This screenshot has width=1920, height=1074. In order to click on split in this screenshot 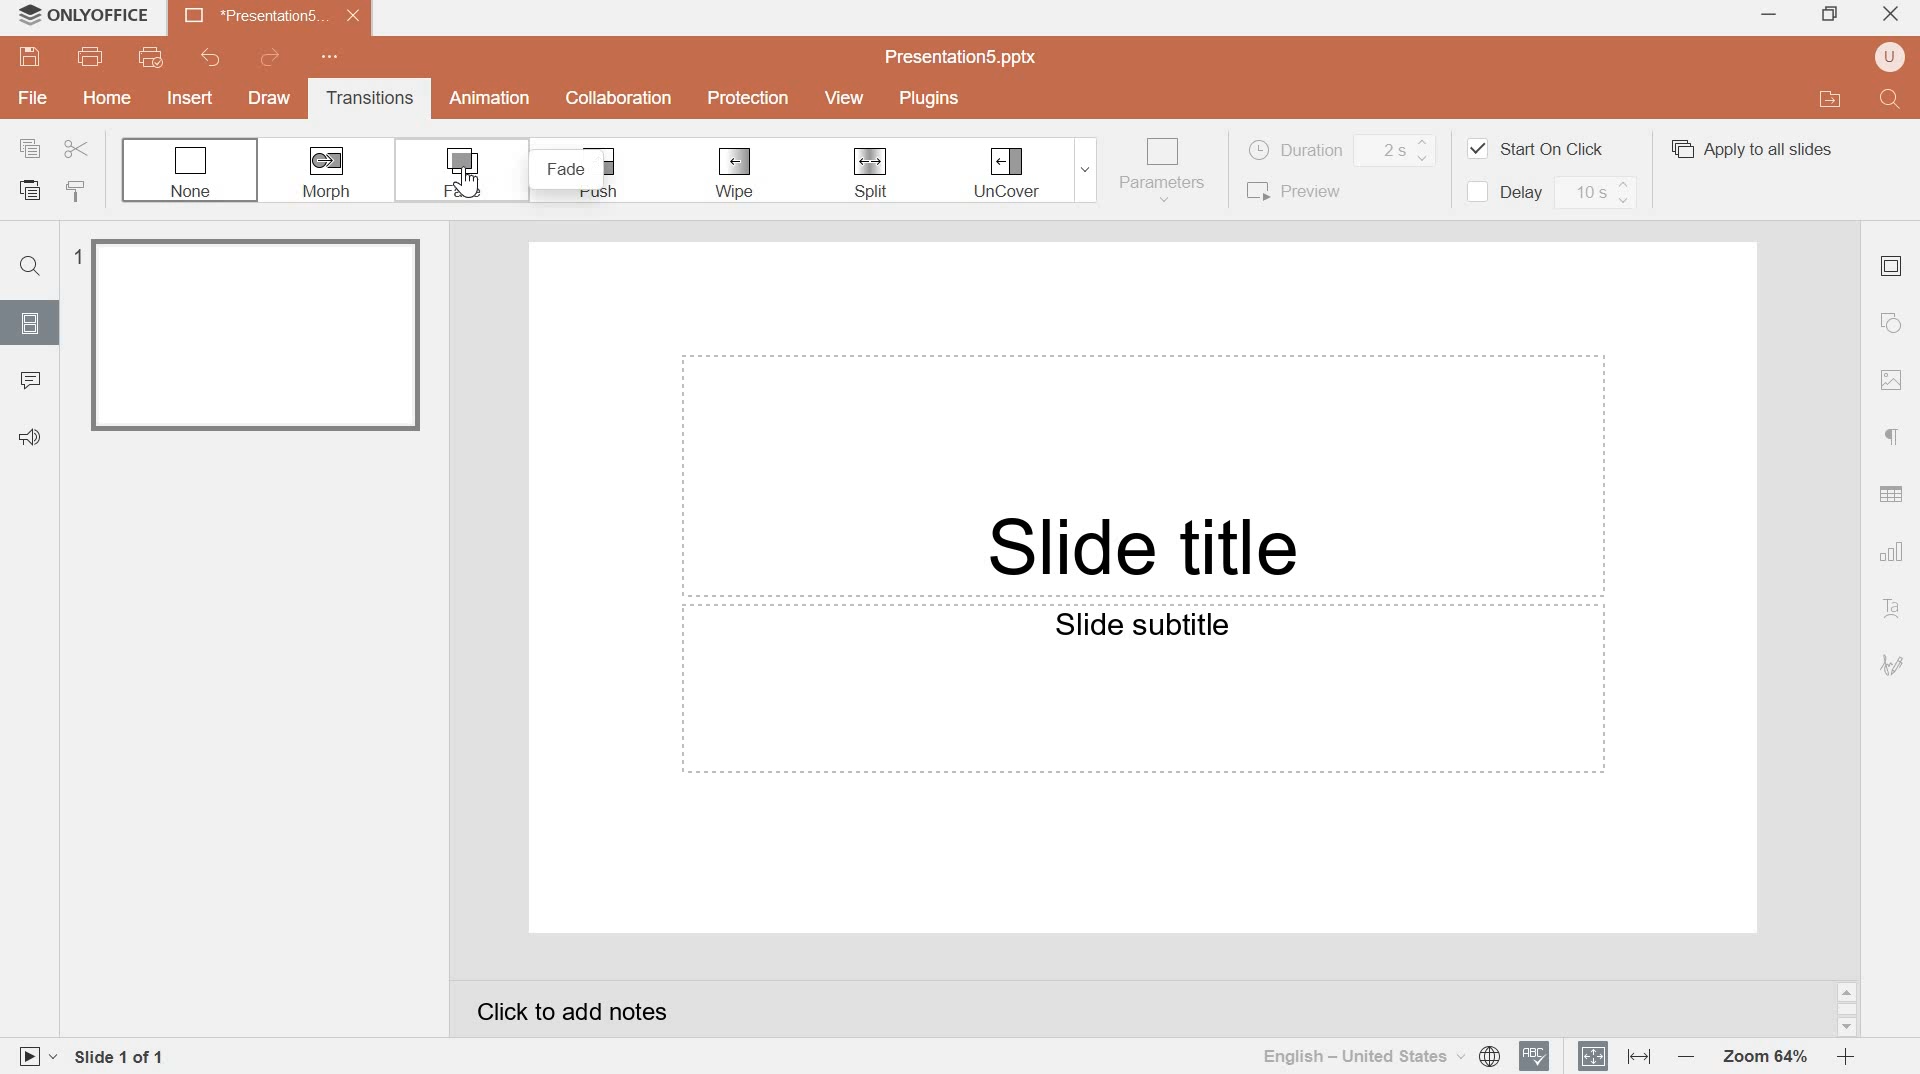, I will do `click(869, 173)`.